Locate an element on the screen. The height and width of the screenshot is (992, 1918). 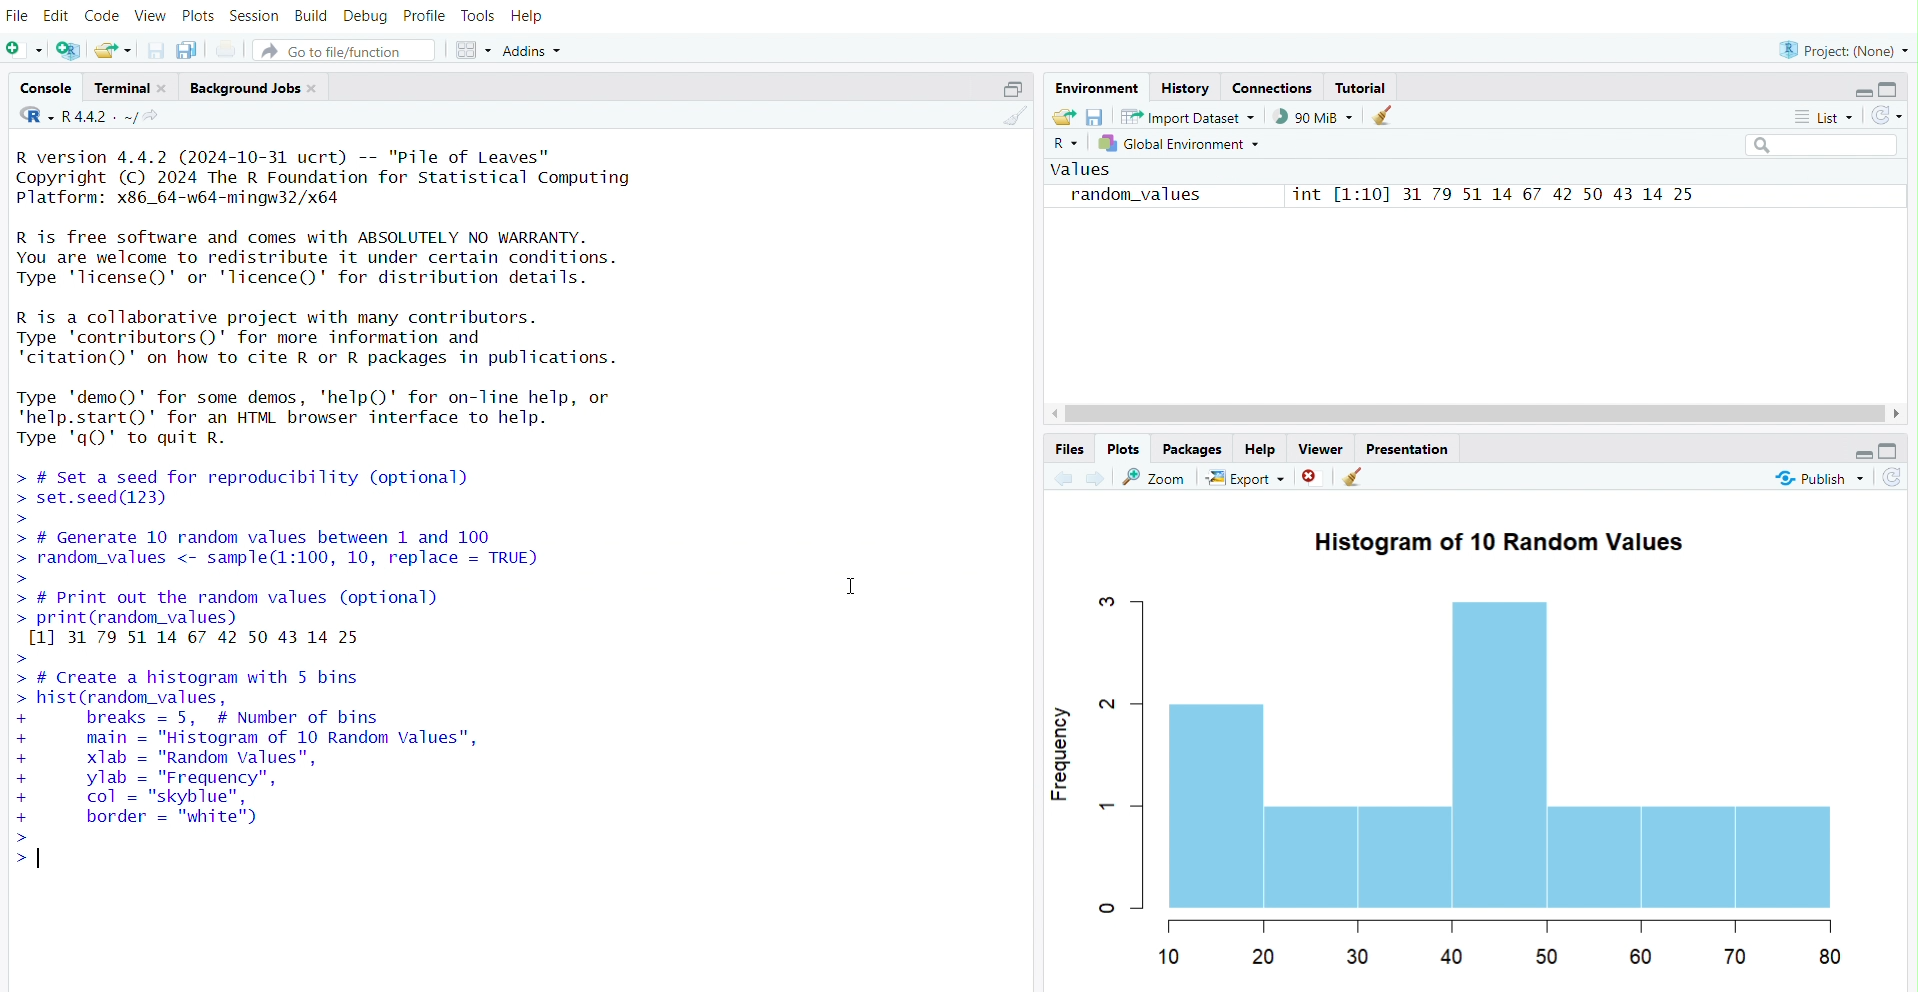
R 4.4.2 . ~/ is located at coordinates (102, 116).